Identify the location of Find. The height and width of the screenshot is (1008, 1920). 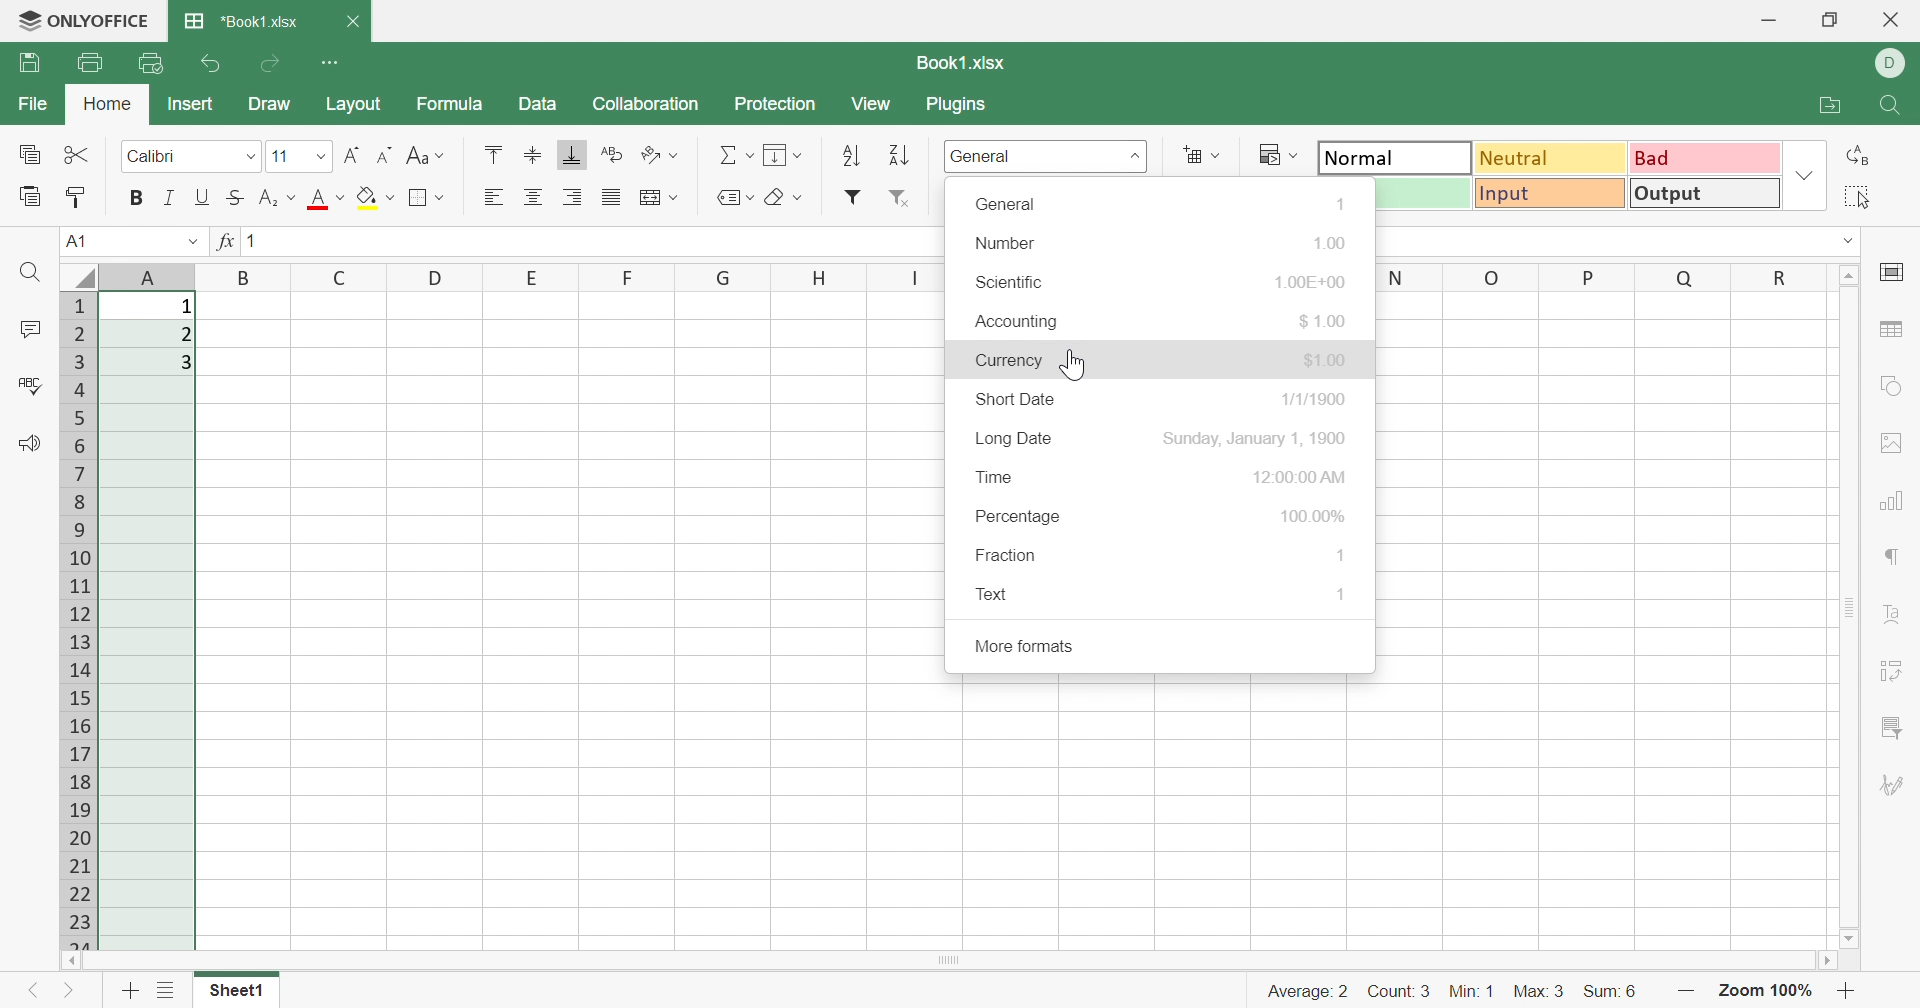
(30, 272).